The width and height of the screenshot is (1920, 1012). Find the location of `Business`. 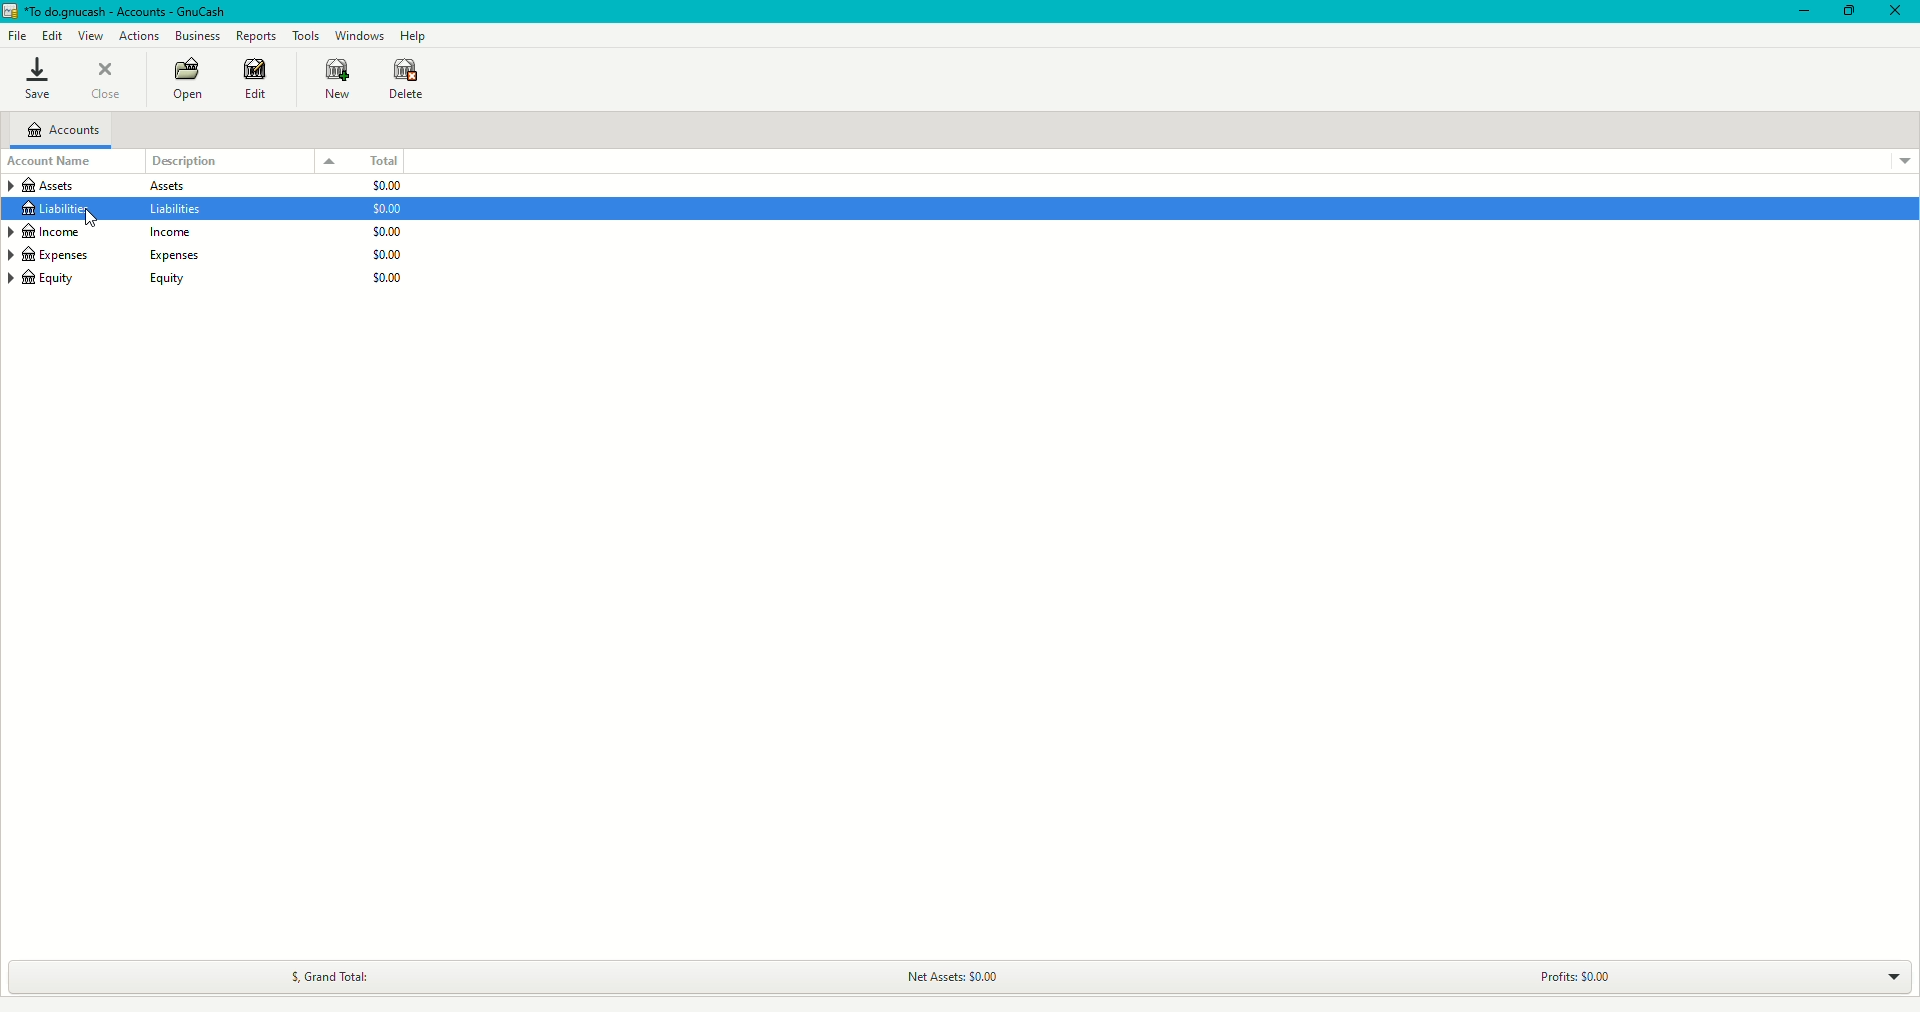

Business is located at coordinates (196, 36).